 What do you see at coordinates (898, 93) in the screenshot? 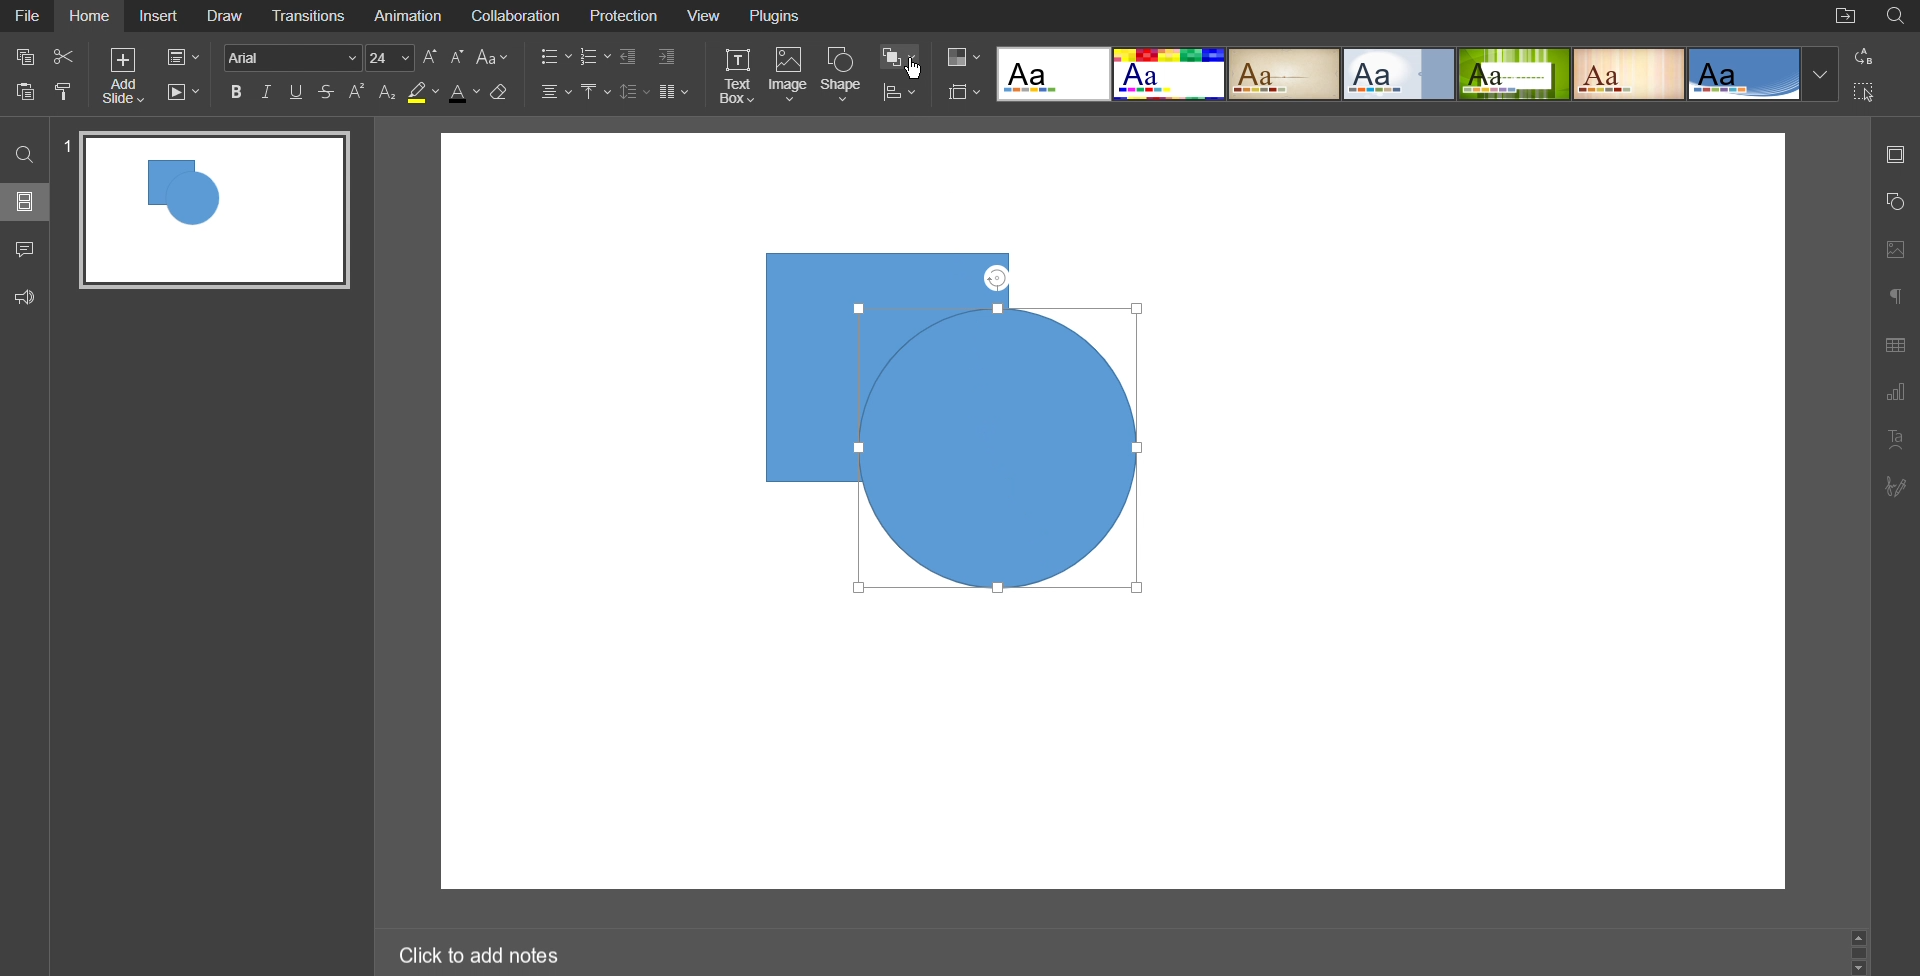
I see `Distribute` at bounding box center [898, 93].